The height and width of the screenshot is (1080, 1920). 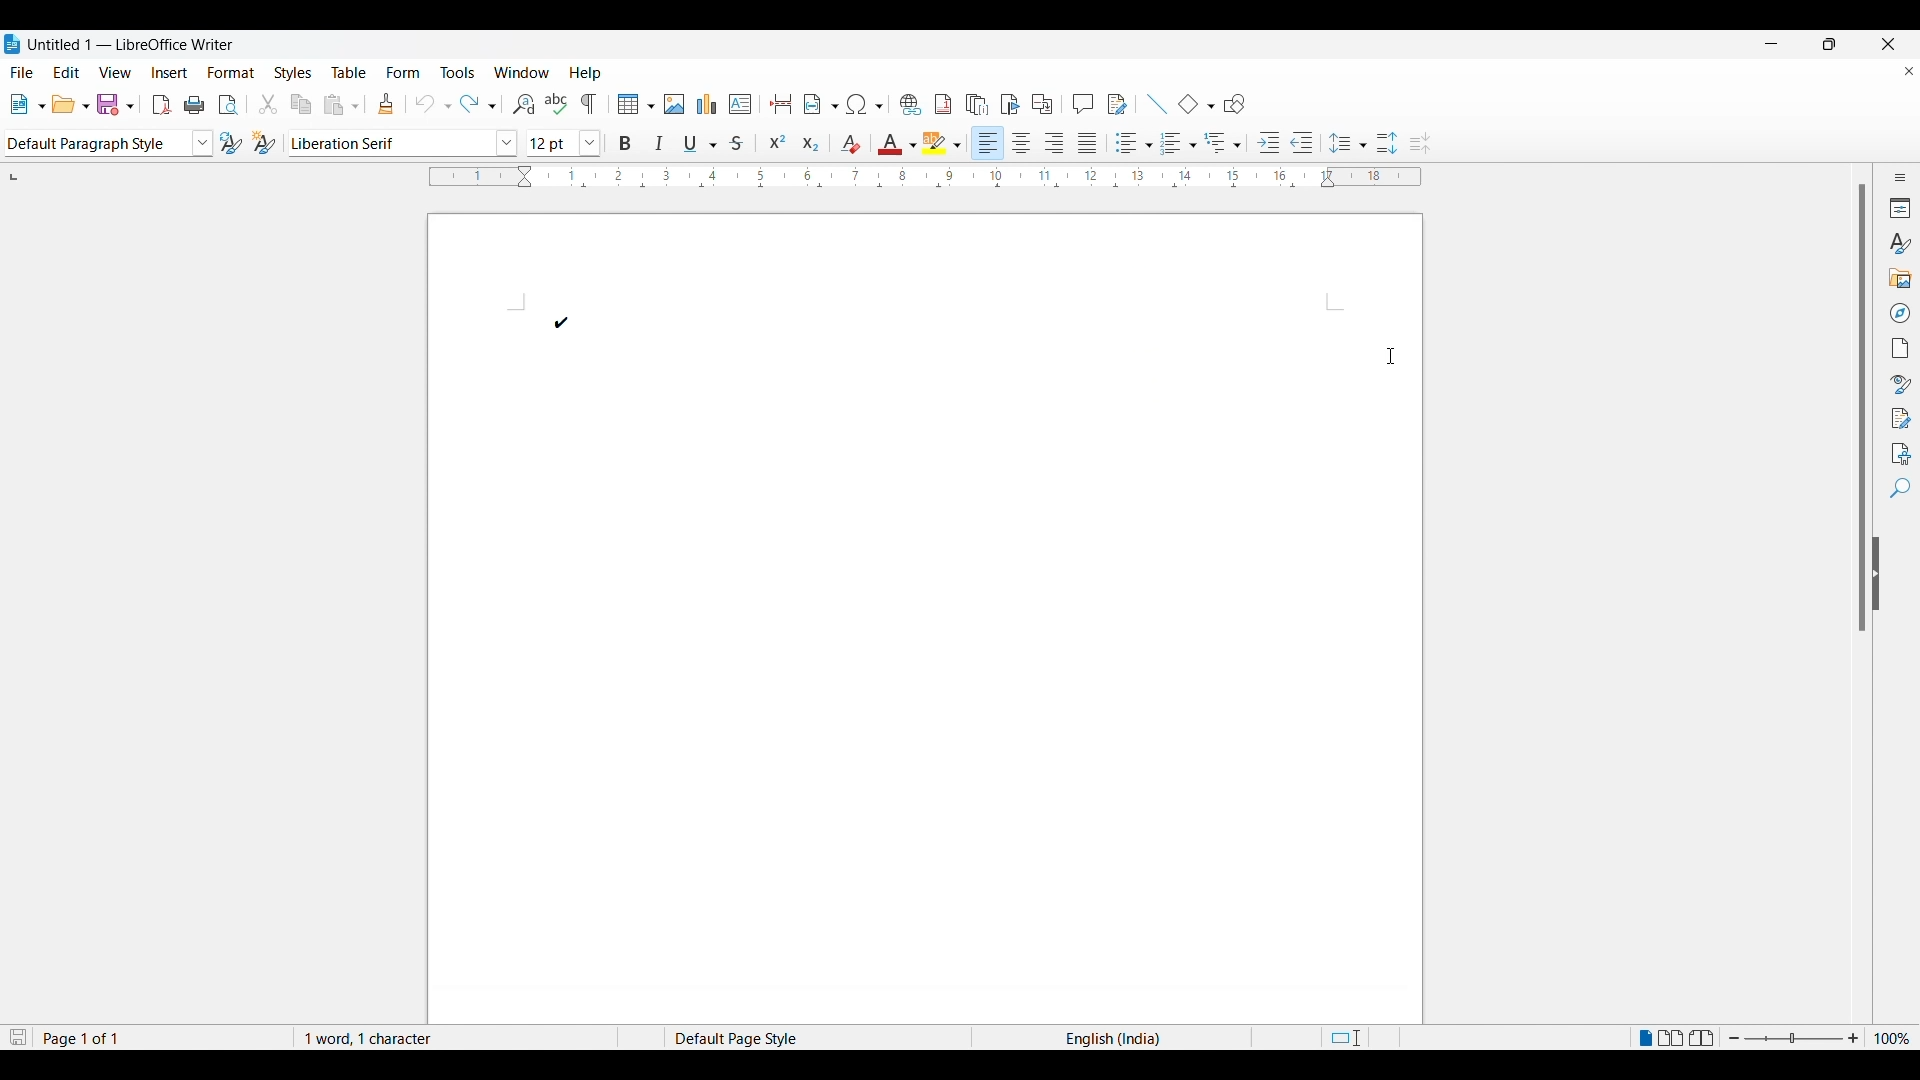 I want to click on add line, so click(x=1154, y=101).